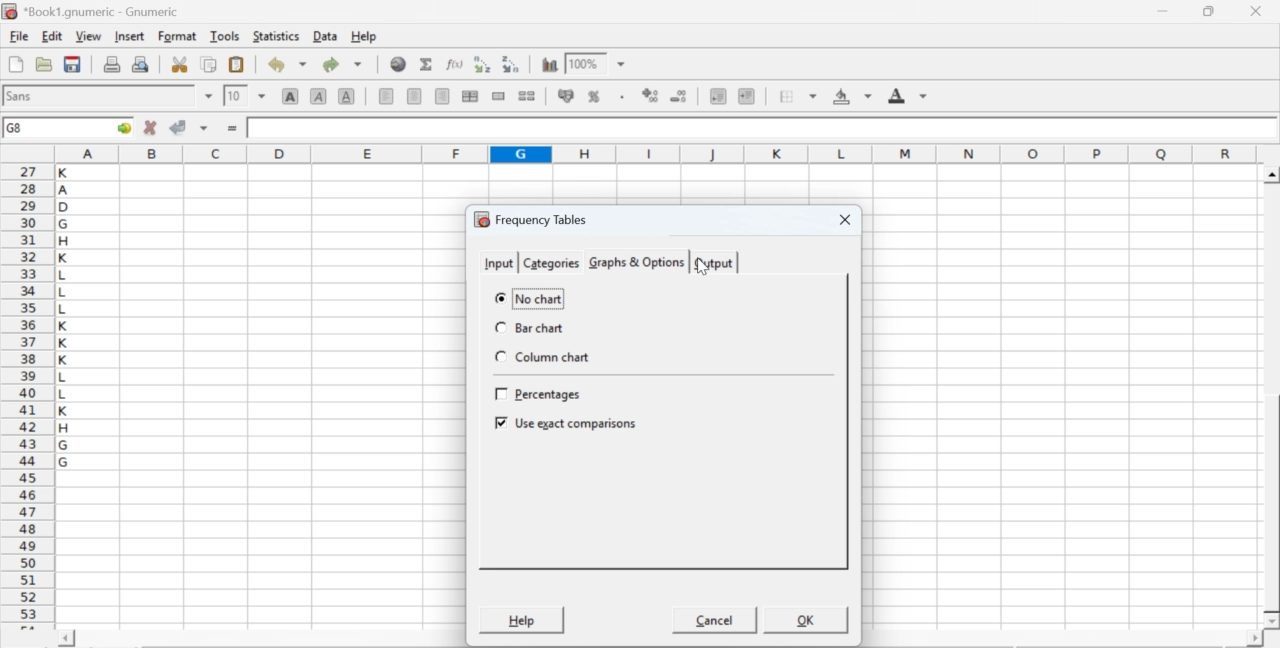  I want to click on minimize, so click(1164, 11).